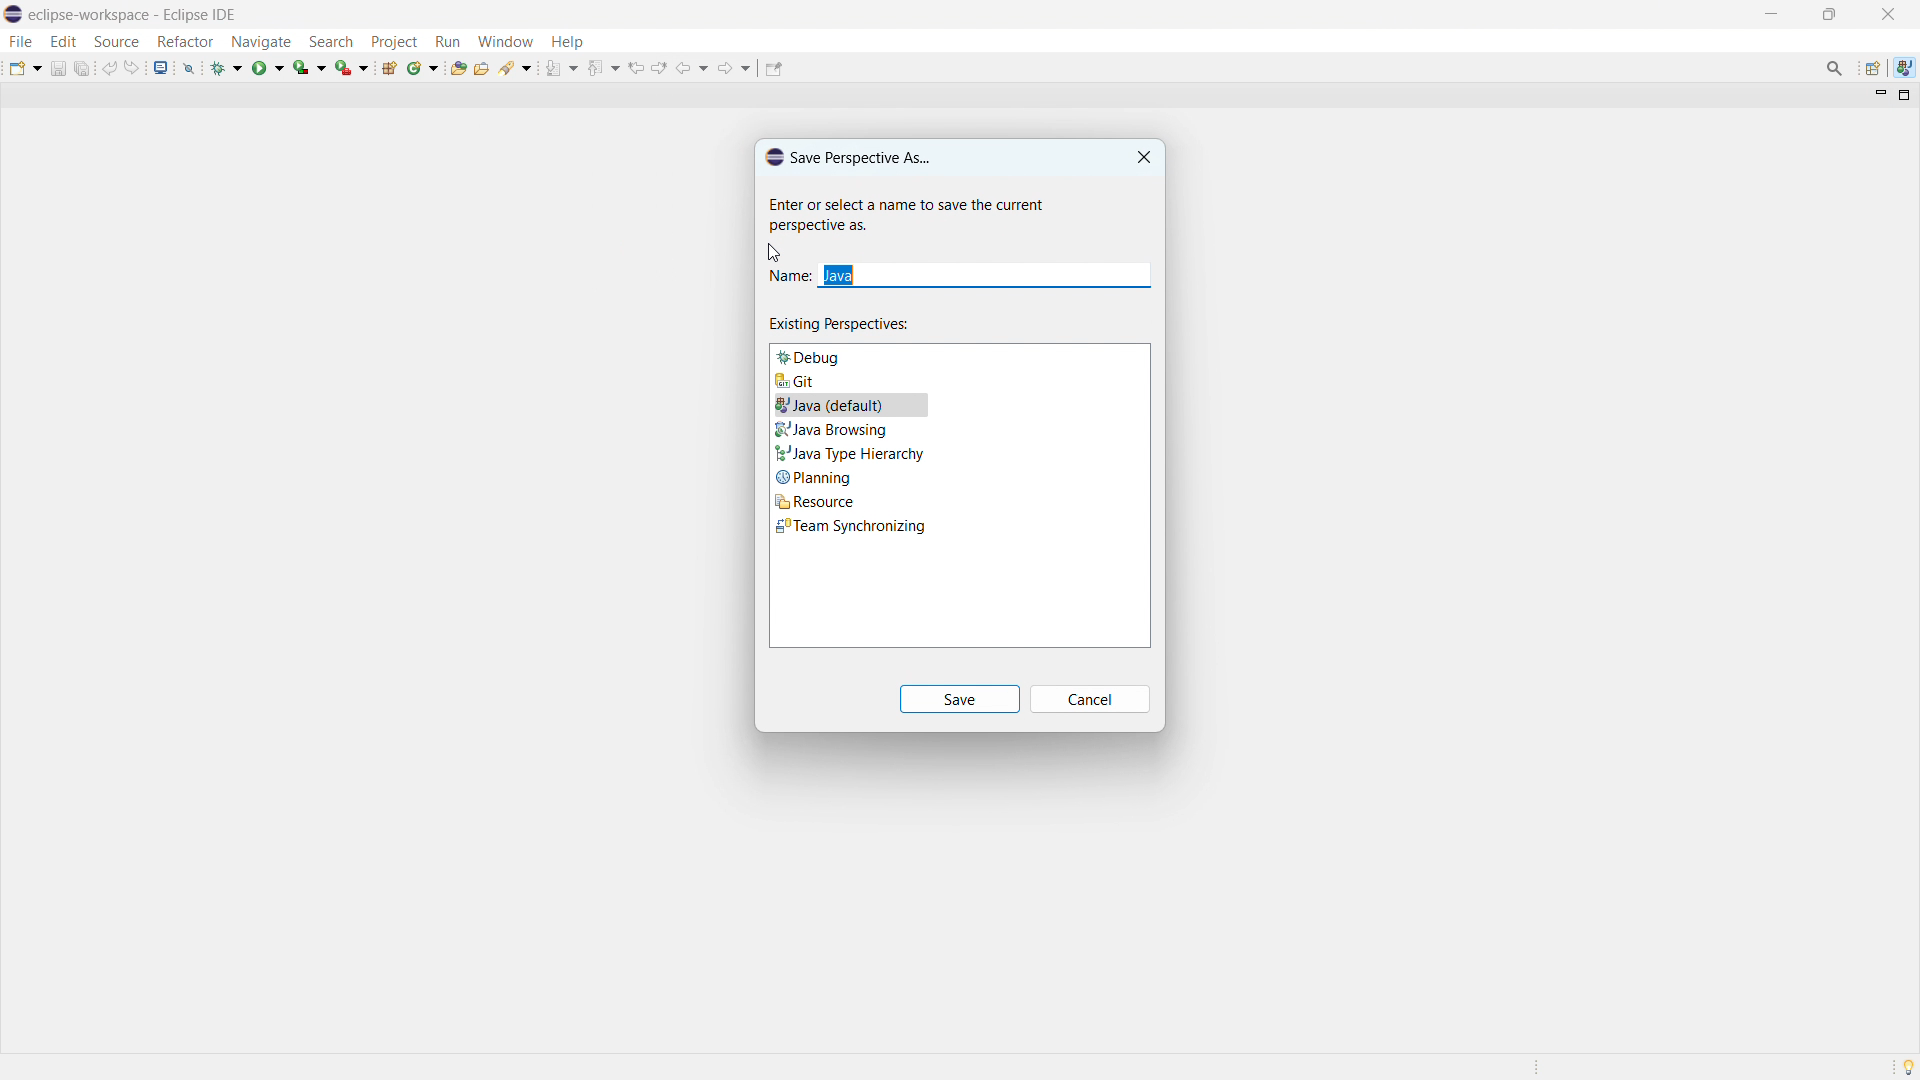 The image size is (1920, 1080). I want to click on window, so click(505, 41).